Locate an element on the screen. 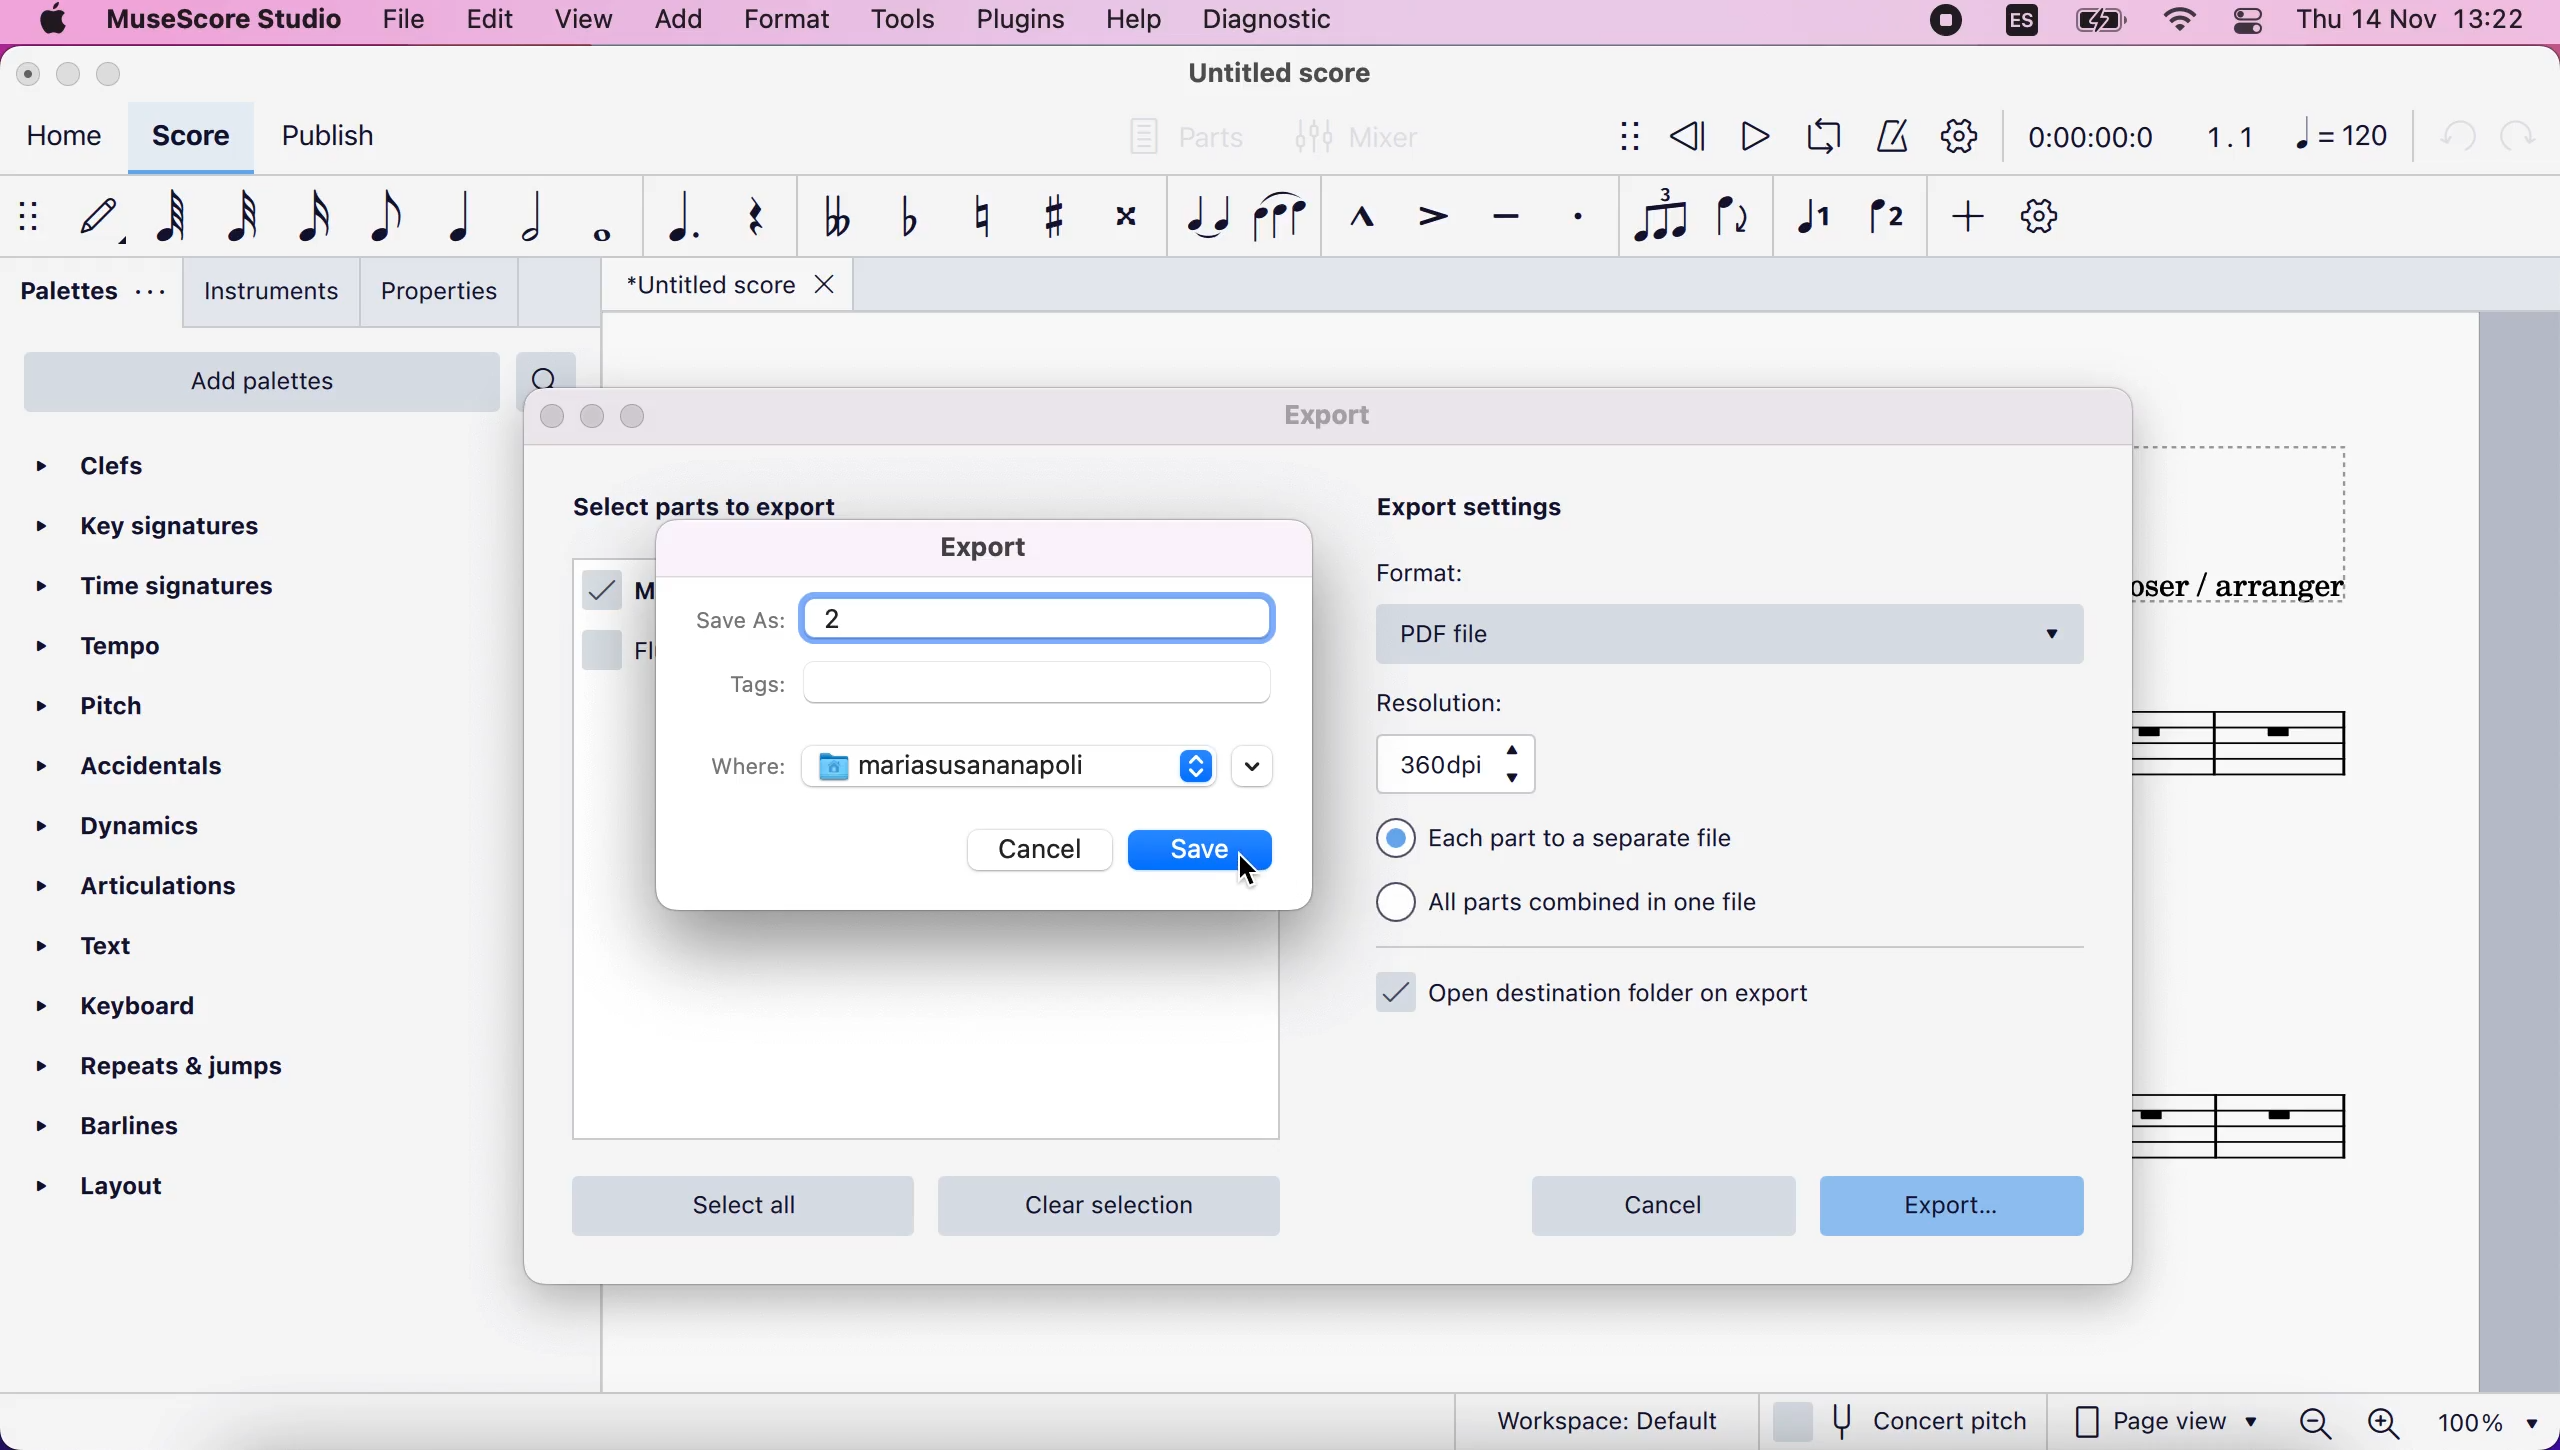  toggle flat is located at coordinates (904, 218).